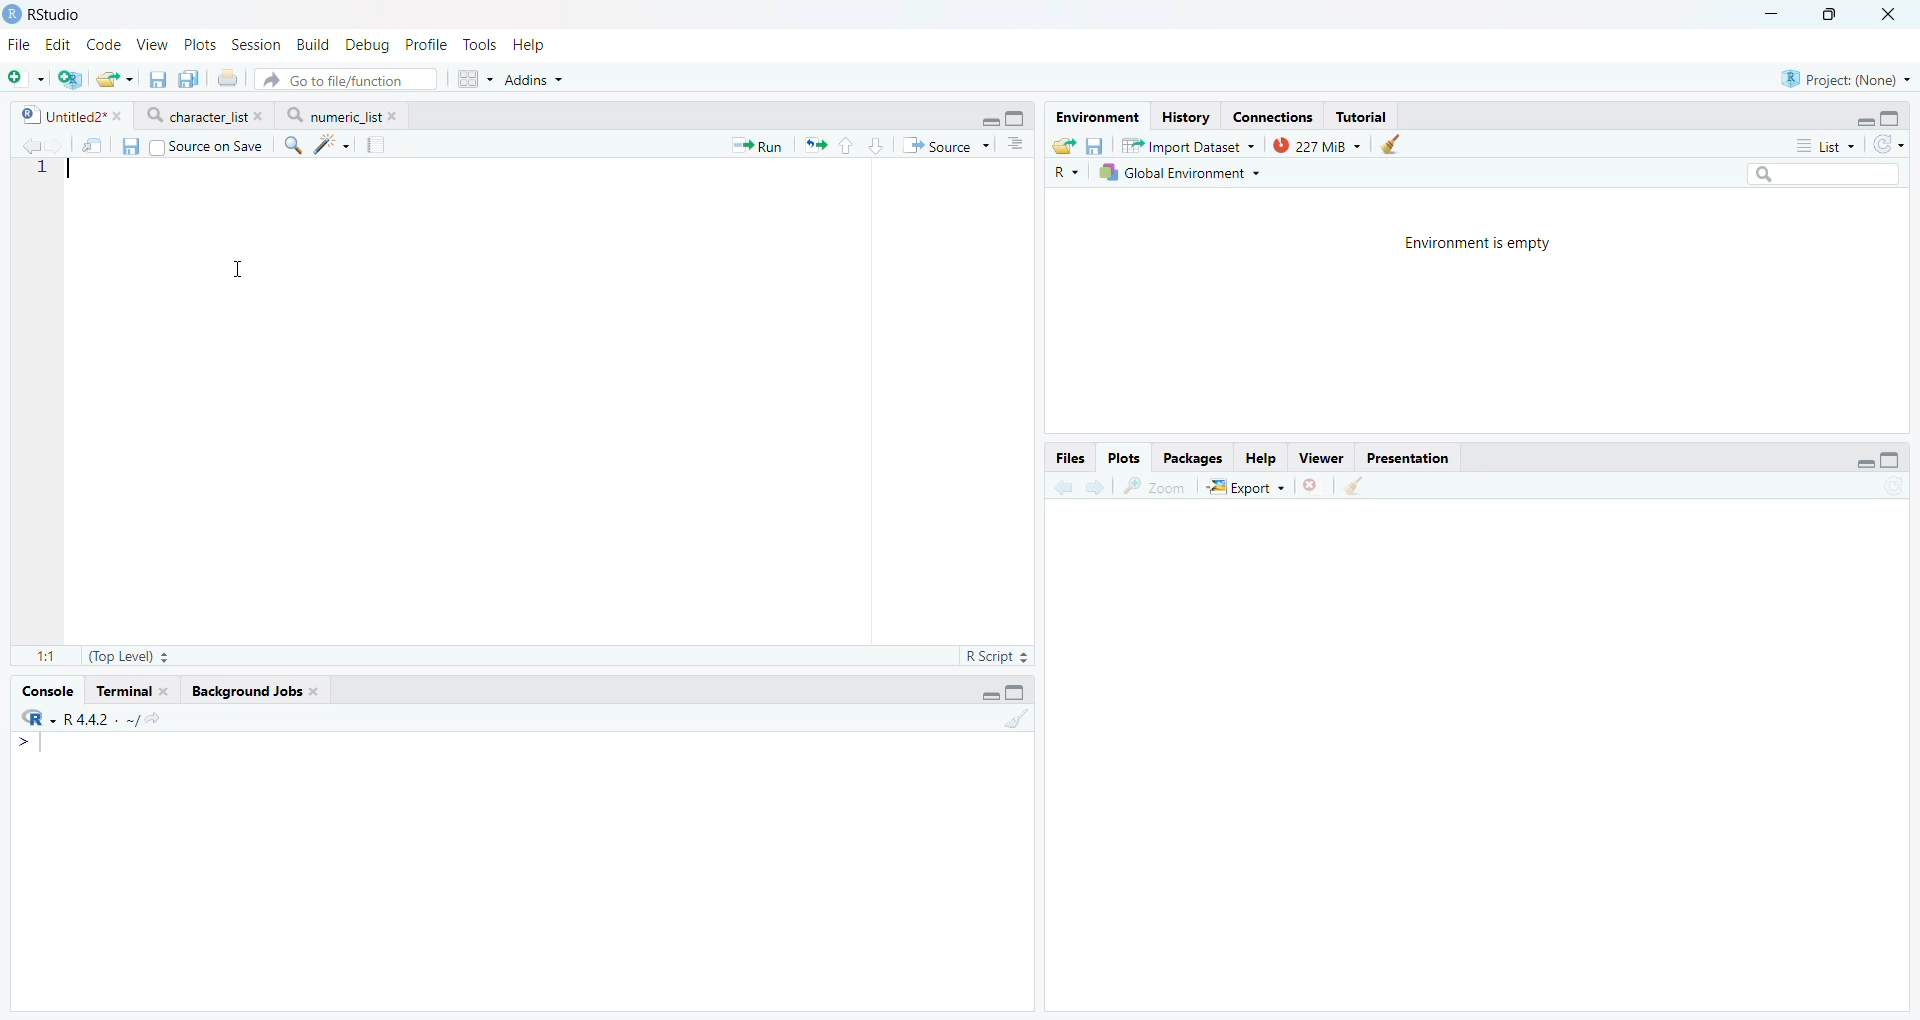  I want to click on View, so click(151, 42).